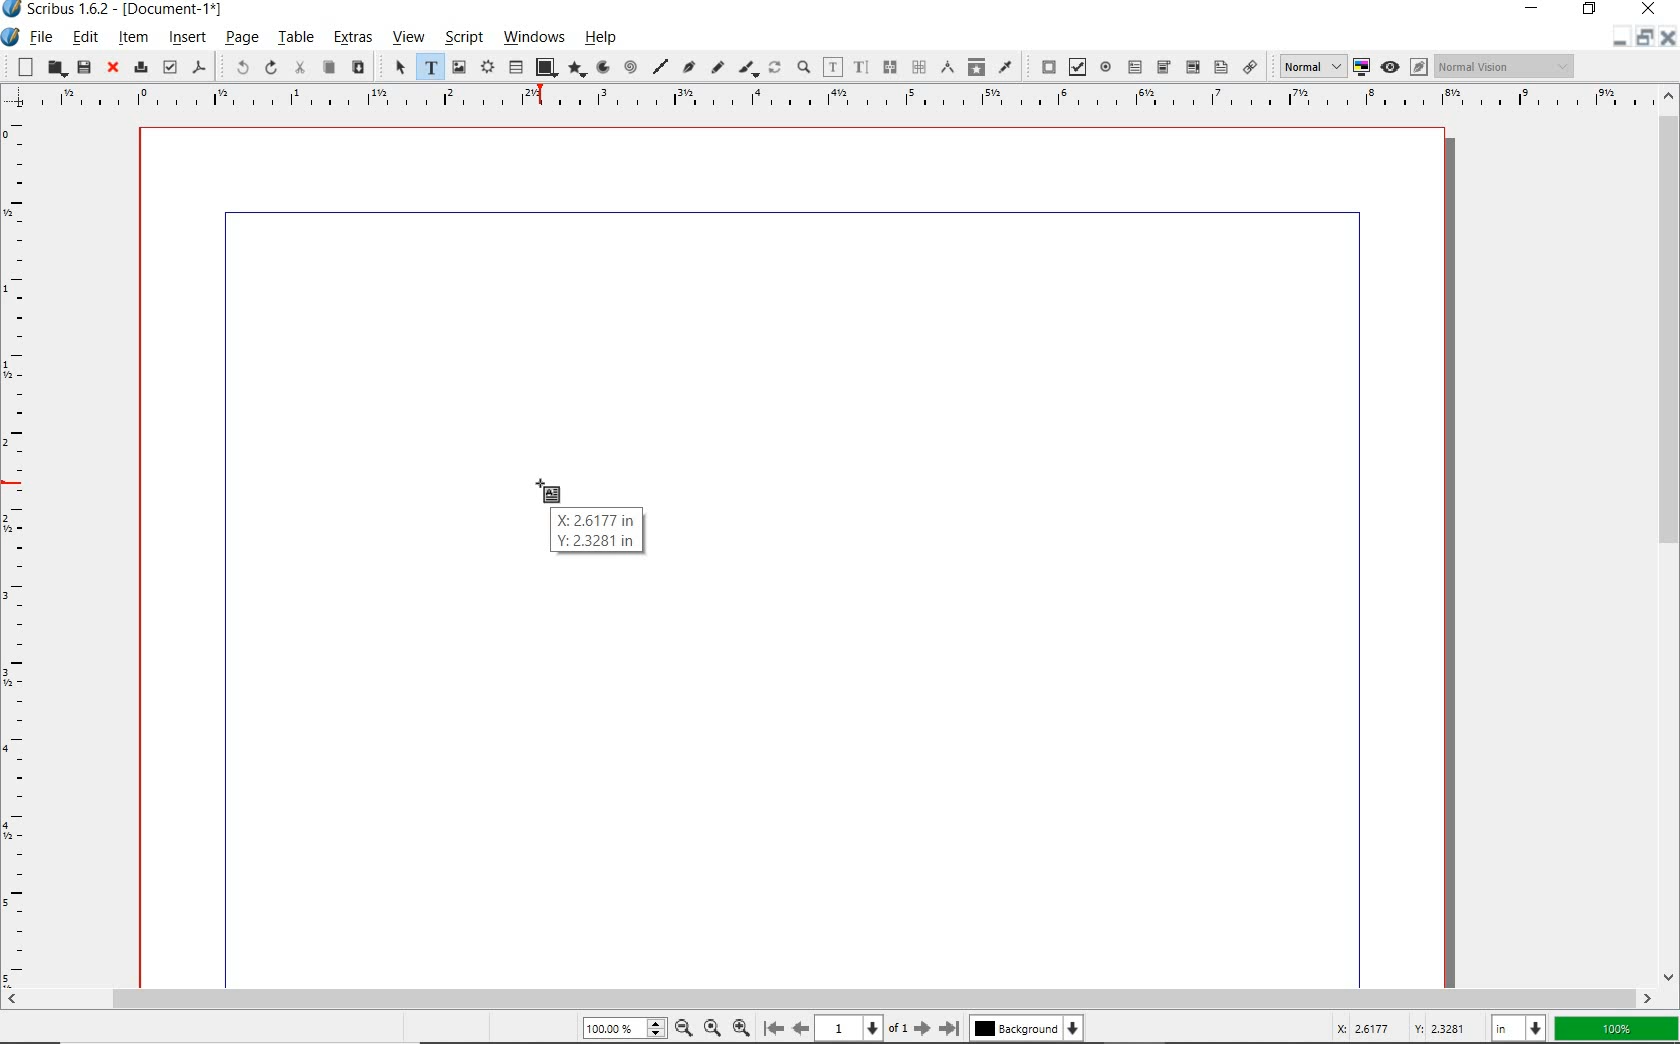  Describe the element at coordinates (685, 1030) in the screenshot. I see `Zoom Out` at that location.